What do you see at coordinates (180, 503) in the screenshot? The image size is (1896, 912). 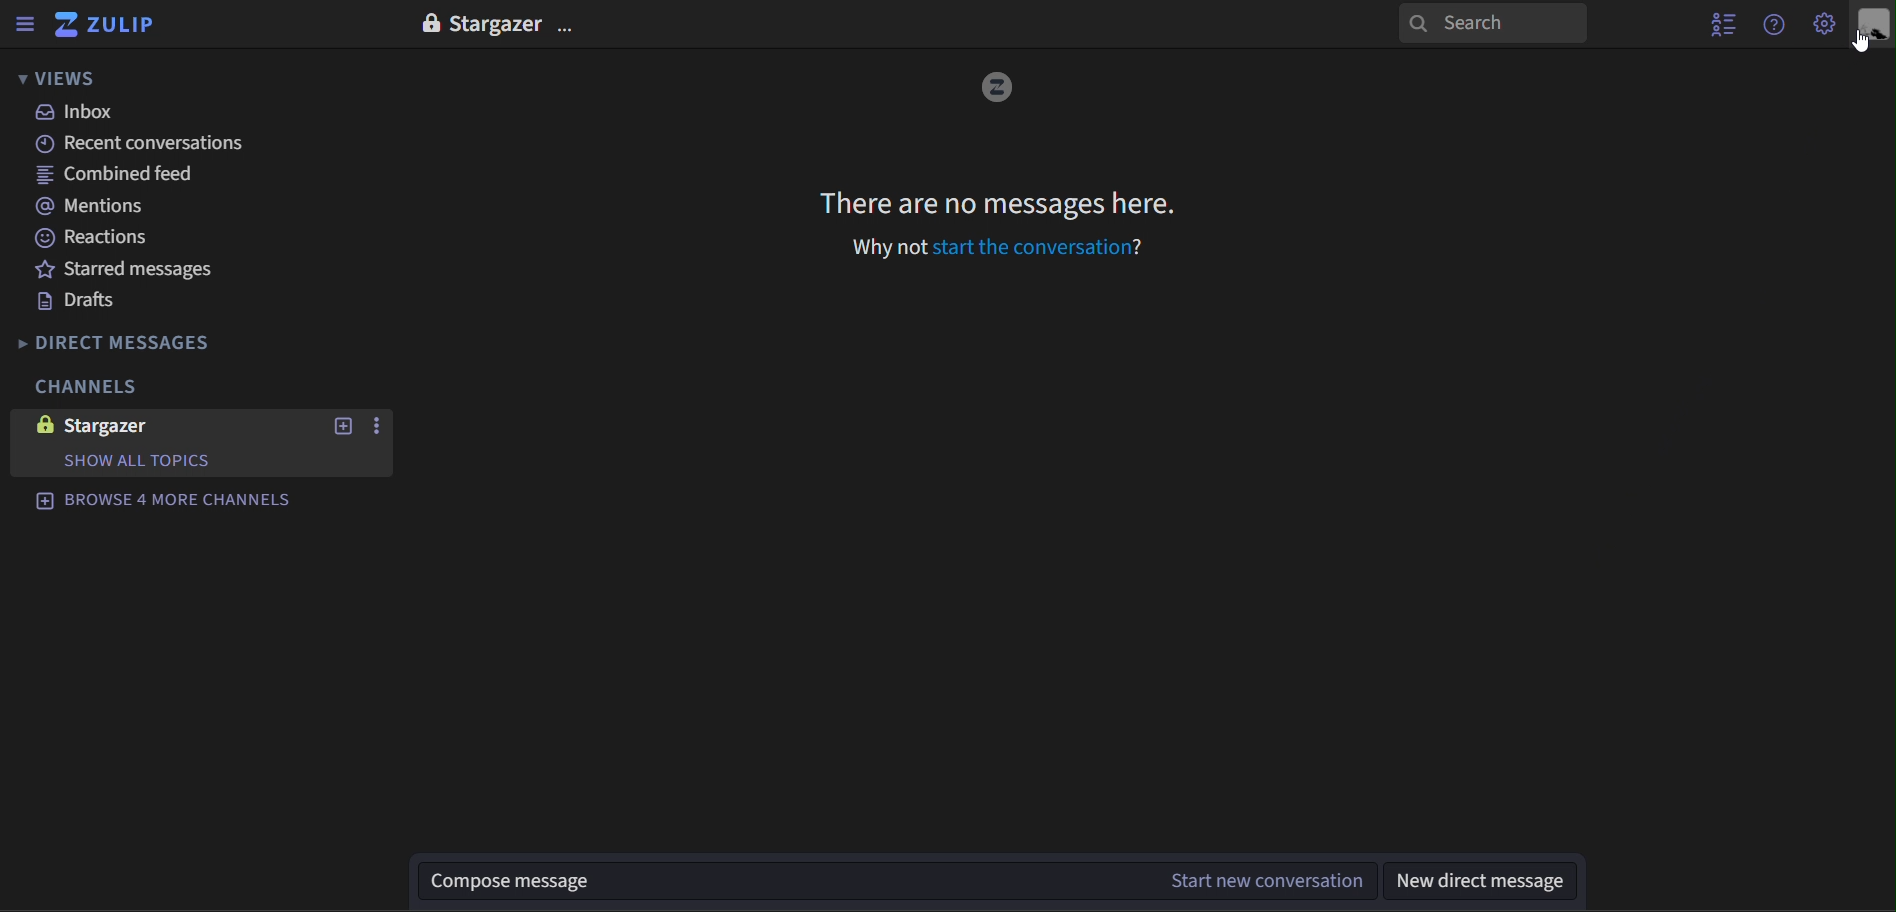 I see `browse 4 more channels` at bounding box center [180, 503].